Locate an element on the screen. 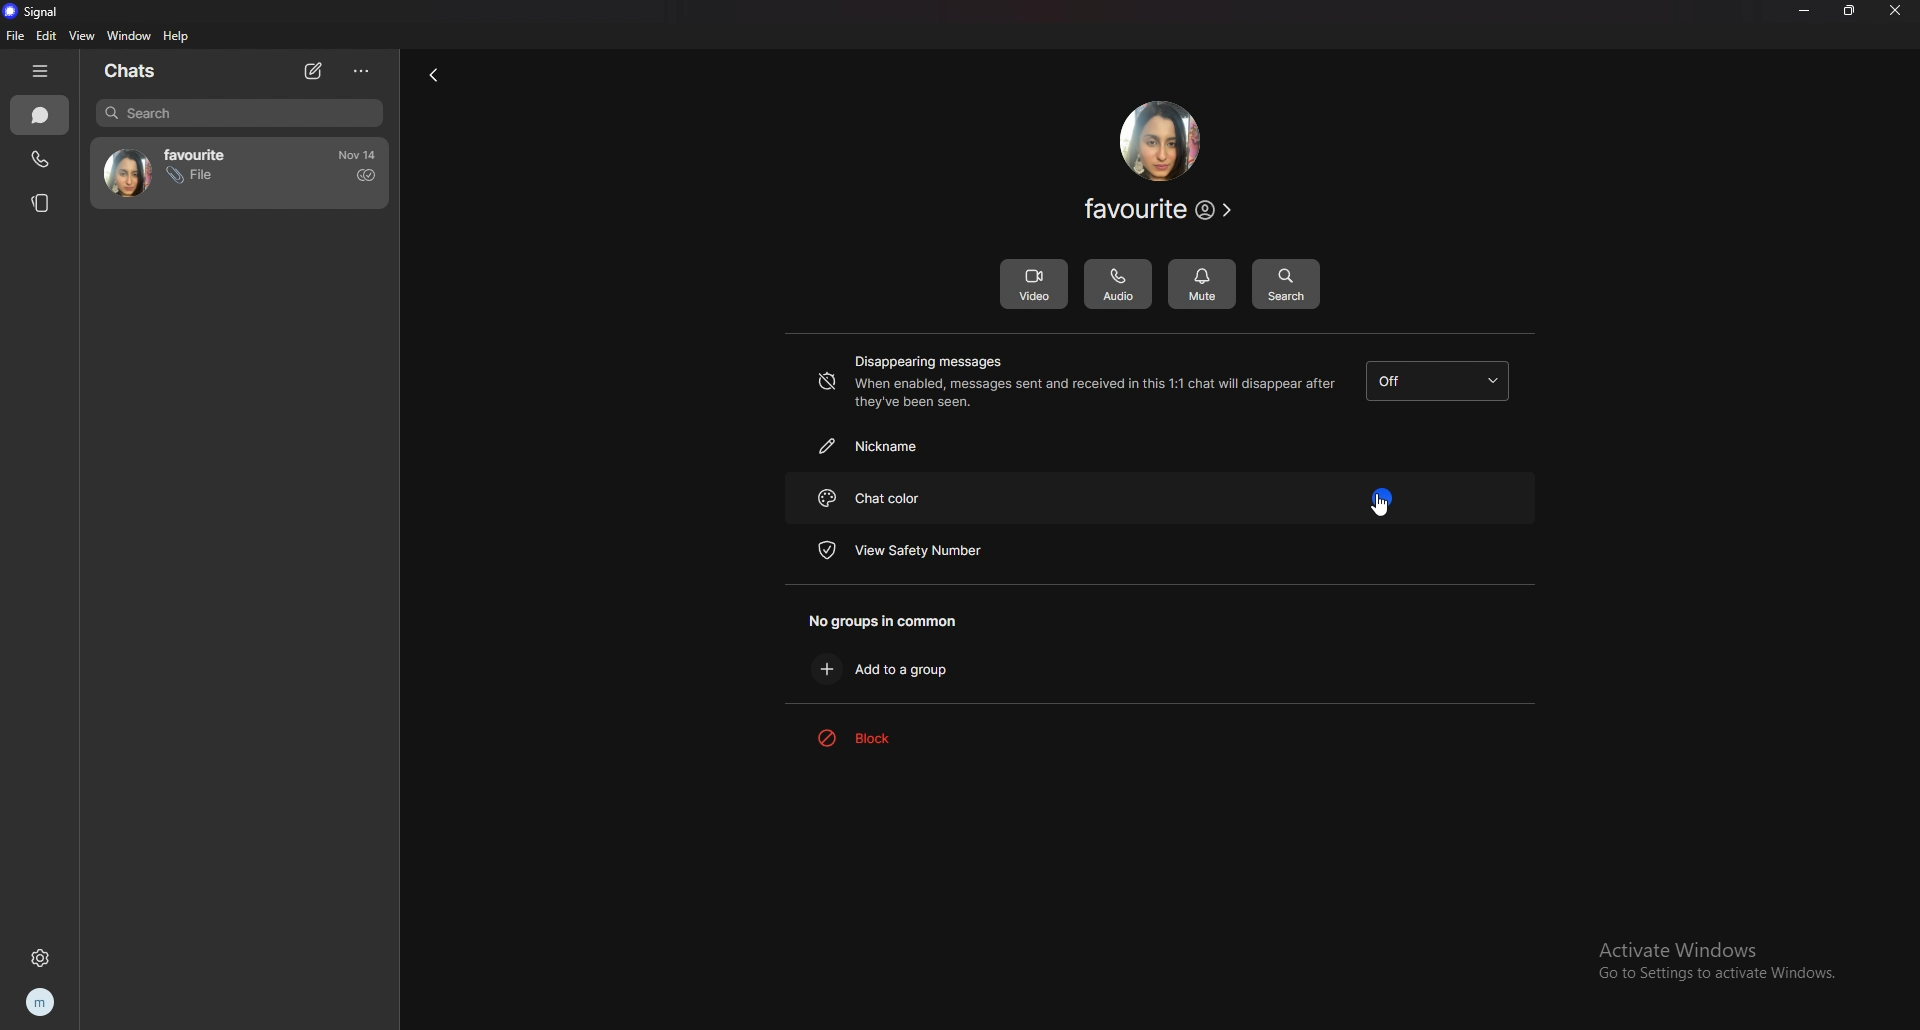 This screenshot has height=1030, width=1920. options is located at coordinates (359, 72).